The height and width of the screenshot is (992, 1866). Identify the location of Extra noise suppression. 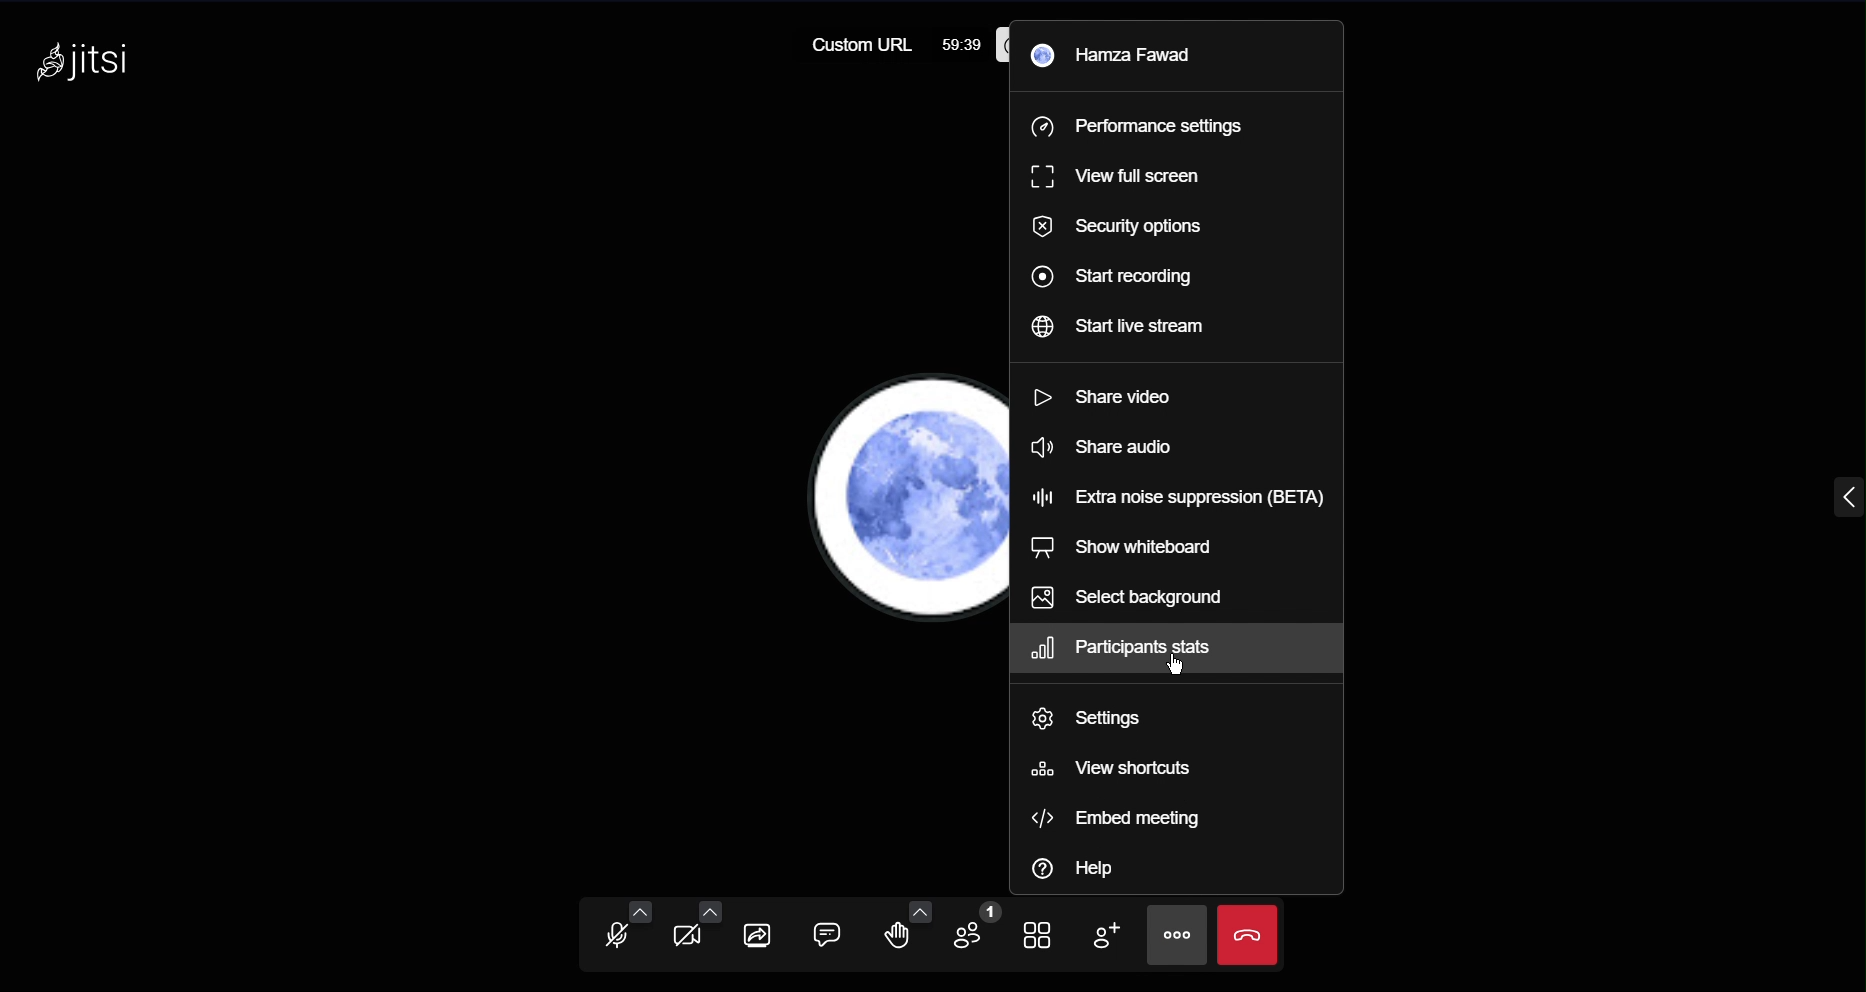
(1171, 497).